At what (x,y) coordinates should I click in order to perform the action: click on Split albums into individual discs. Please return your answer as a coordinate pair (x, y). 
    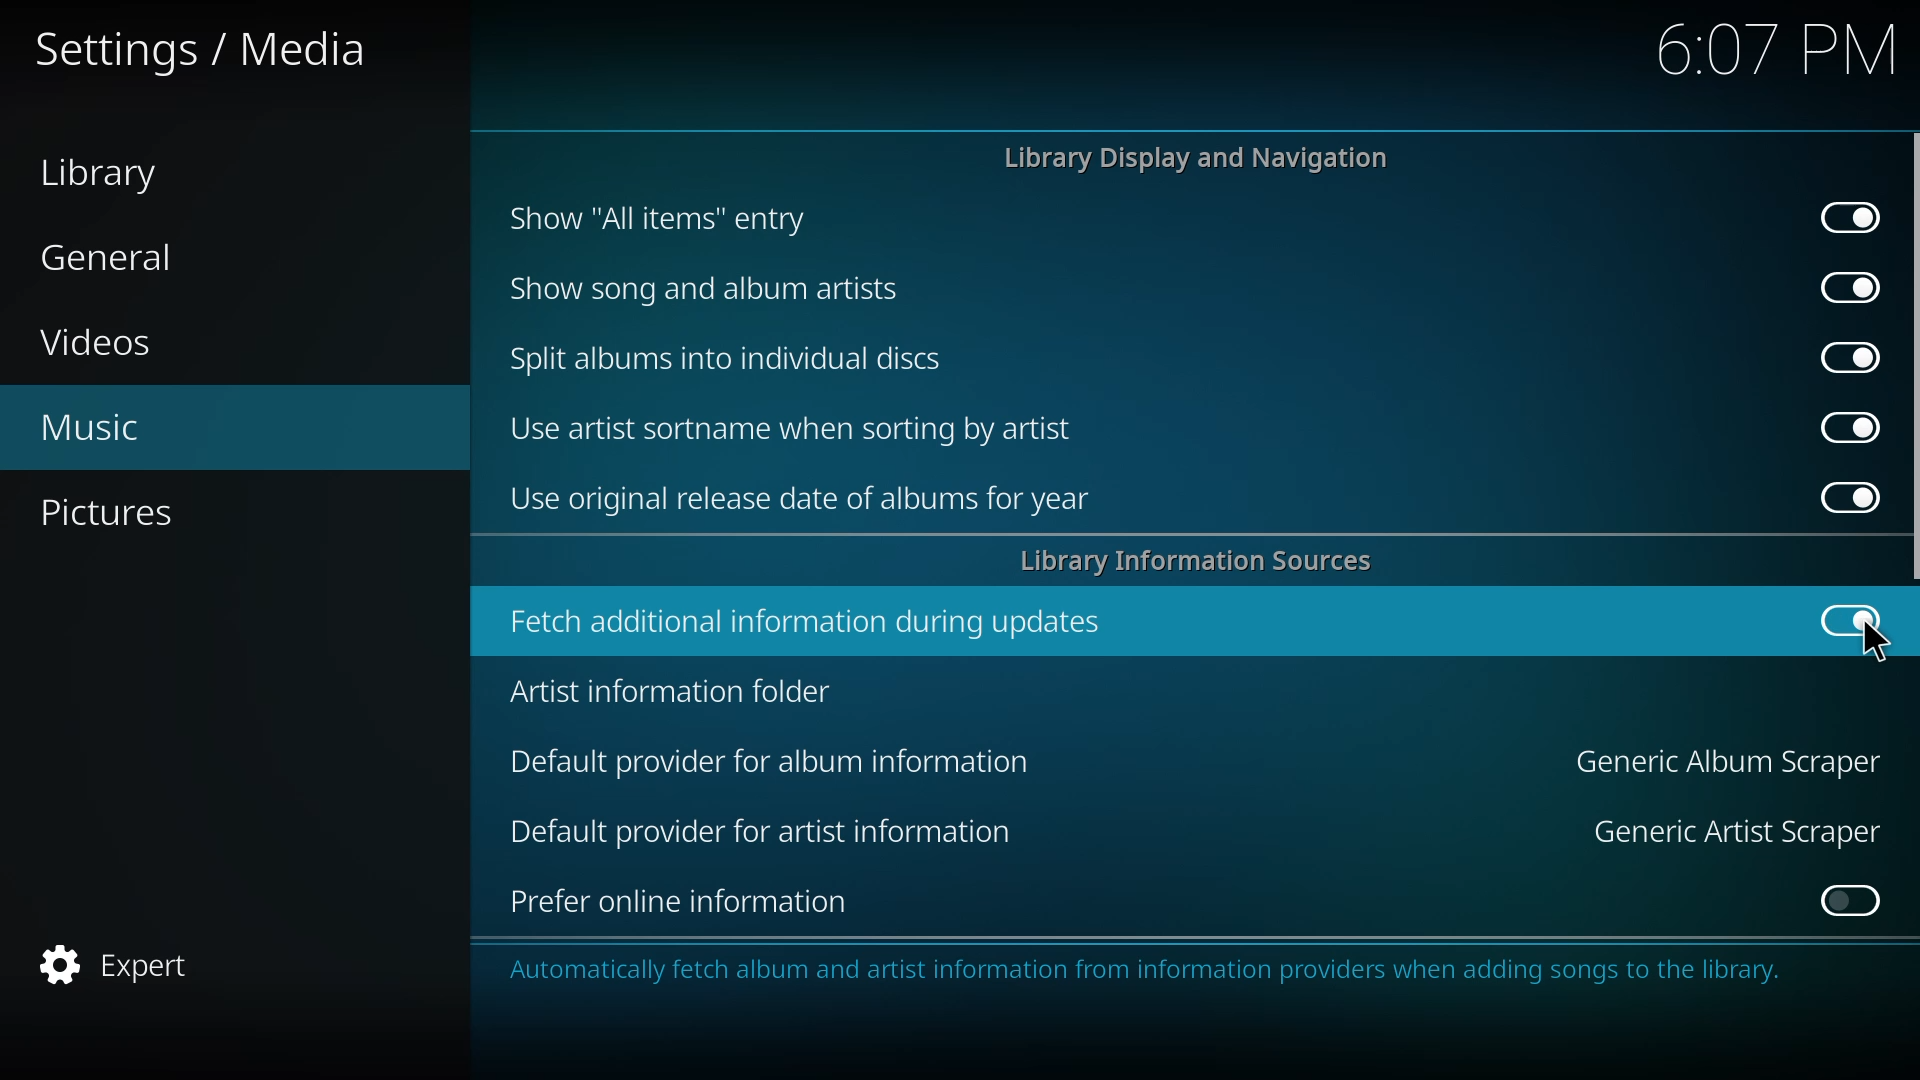
    Looking at the image, I should click on (725, 357).